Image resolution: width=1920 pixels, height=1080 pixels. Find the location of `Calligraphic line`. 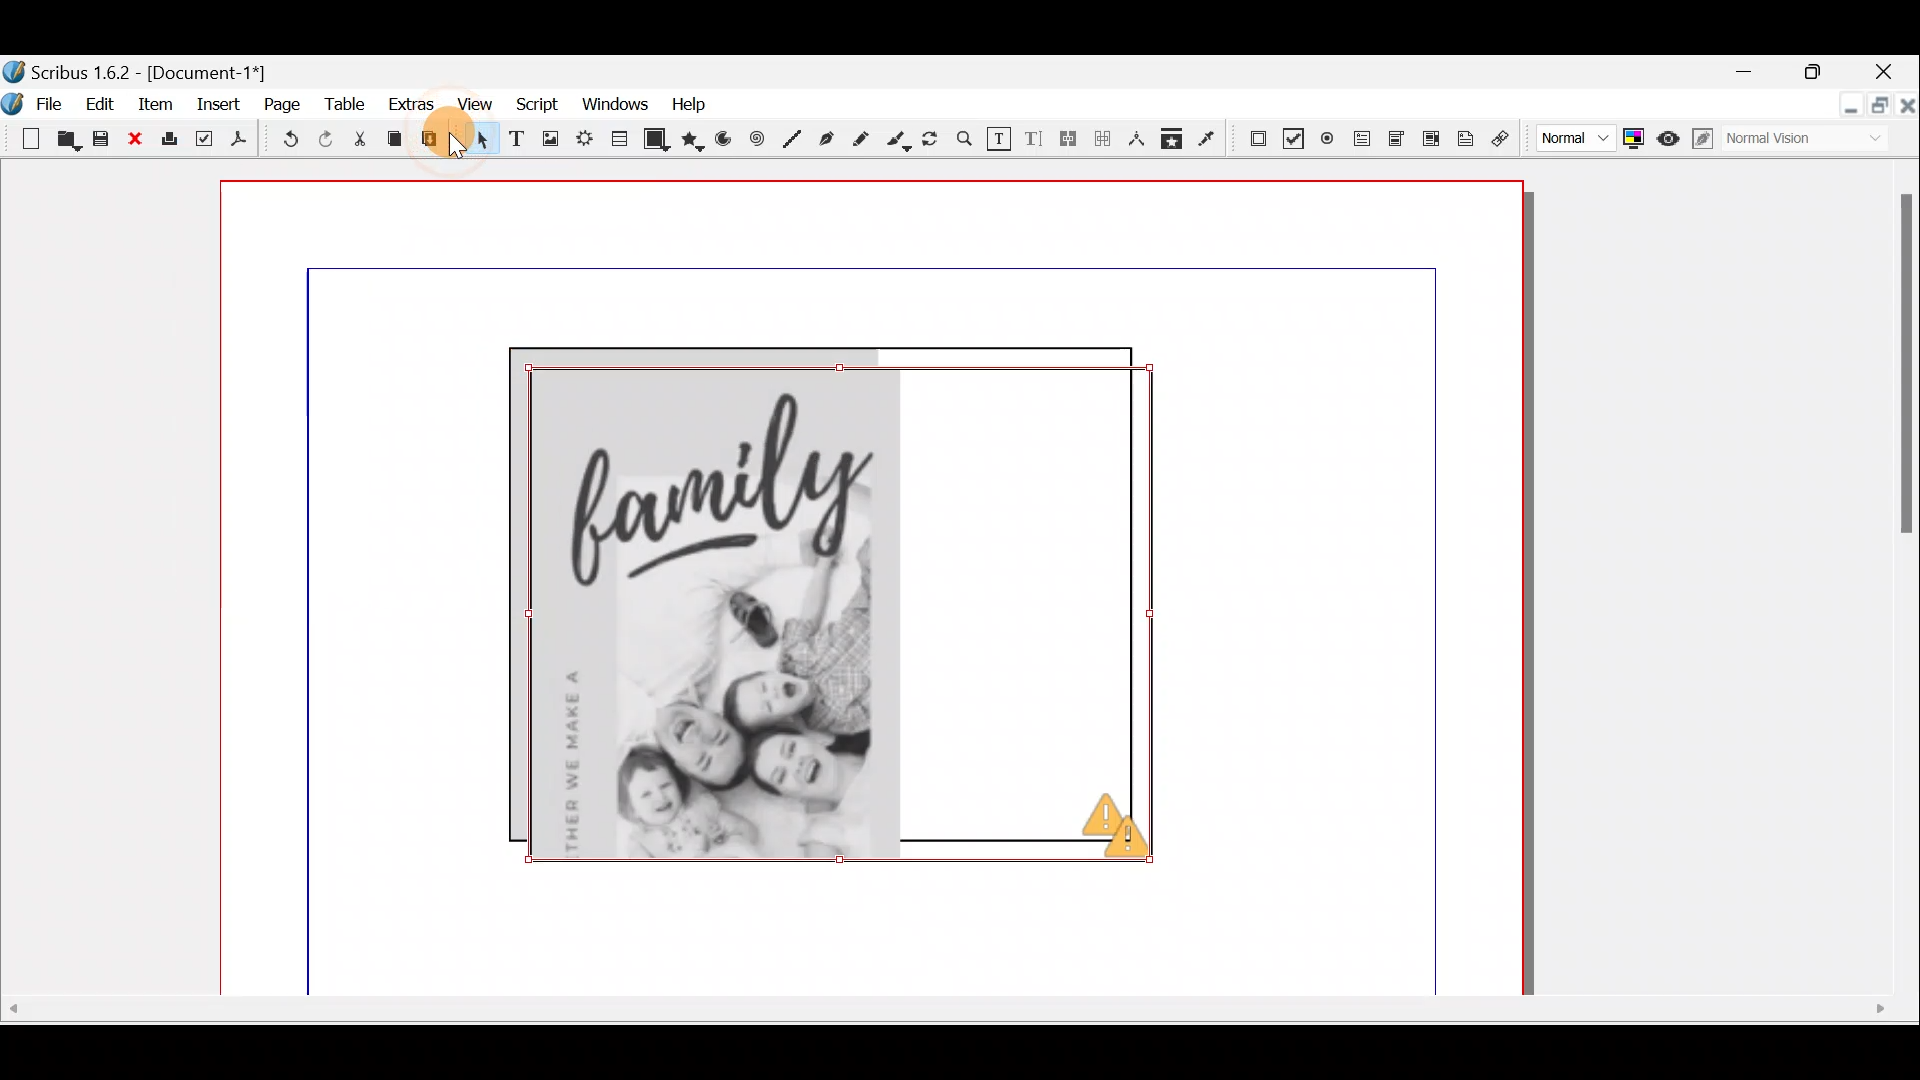

Calligraphic line is located at coordinates (899, 141).